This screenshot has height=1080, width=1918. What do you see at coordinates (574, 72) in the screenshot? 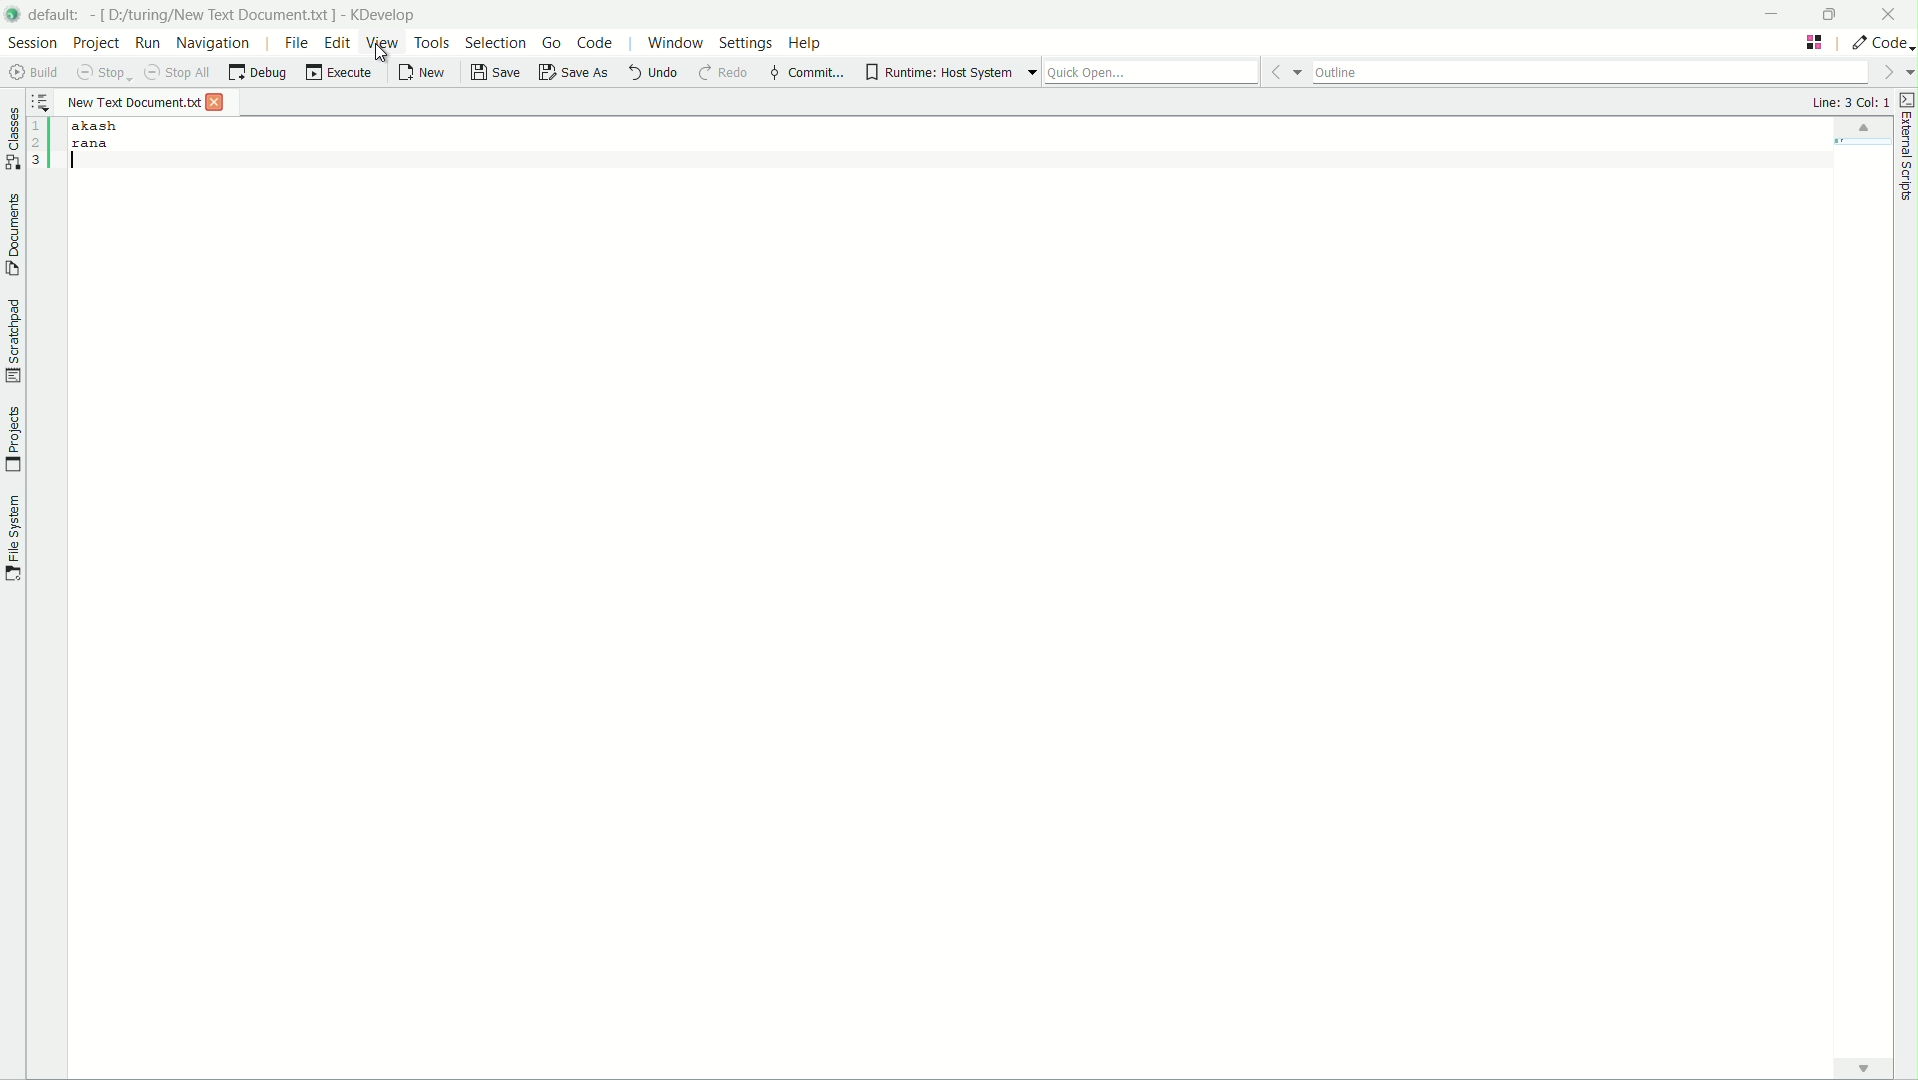
I see `save as` at bounding box center [574, 72].